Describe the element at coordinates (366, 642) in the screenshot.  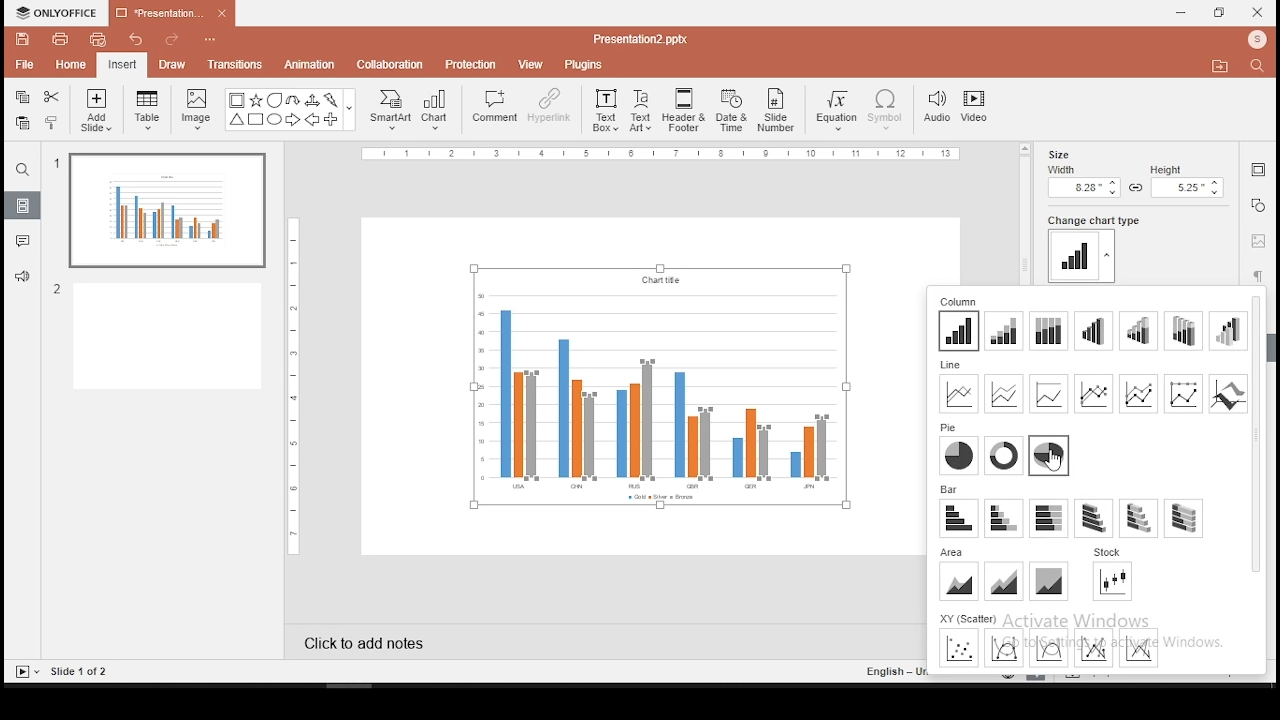
I see `click to add notes` at that location.